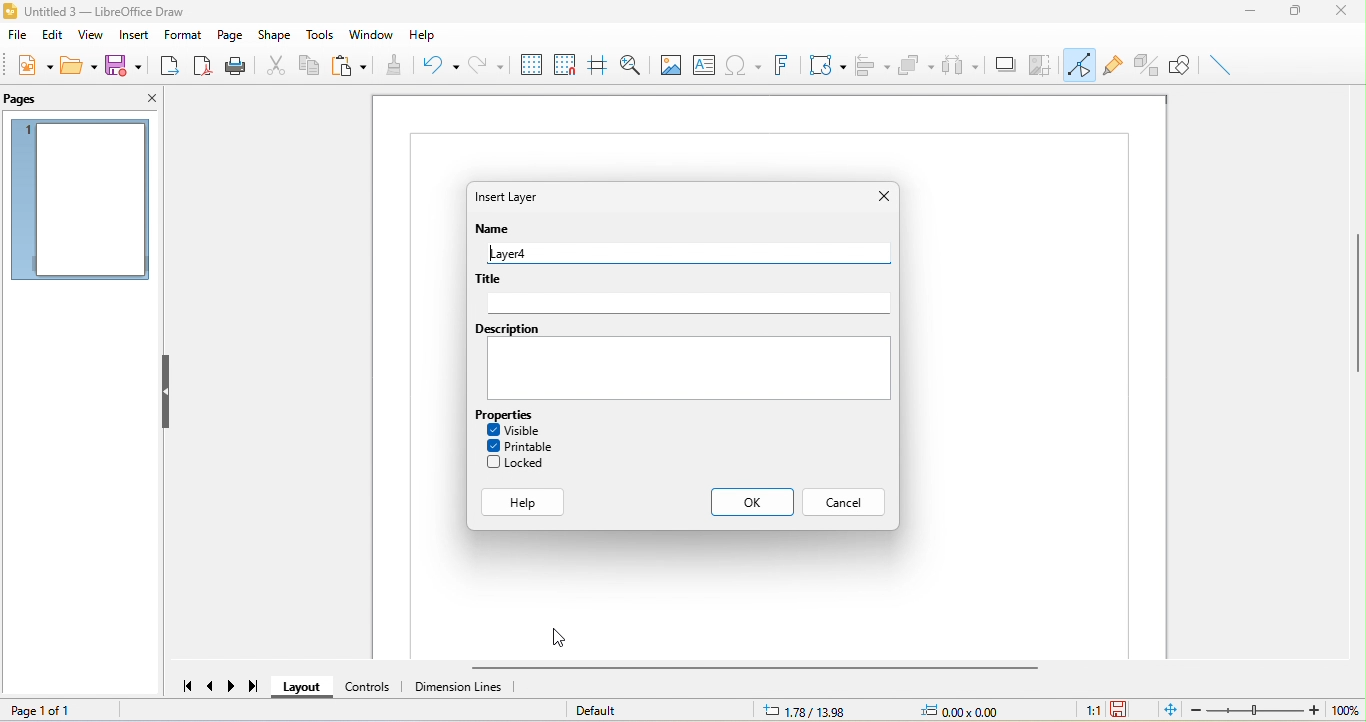 This screenshot has width=1366, height=722. I want to click on locked, so click(519, 463).